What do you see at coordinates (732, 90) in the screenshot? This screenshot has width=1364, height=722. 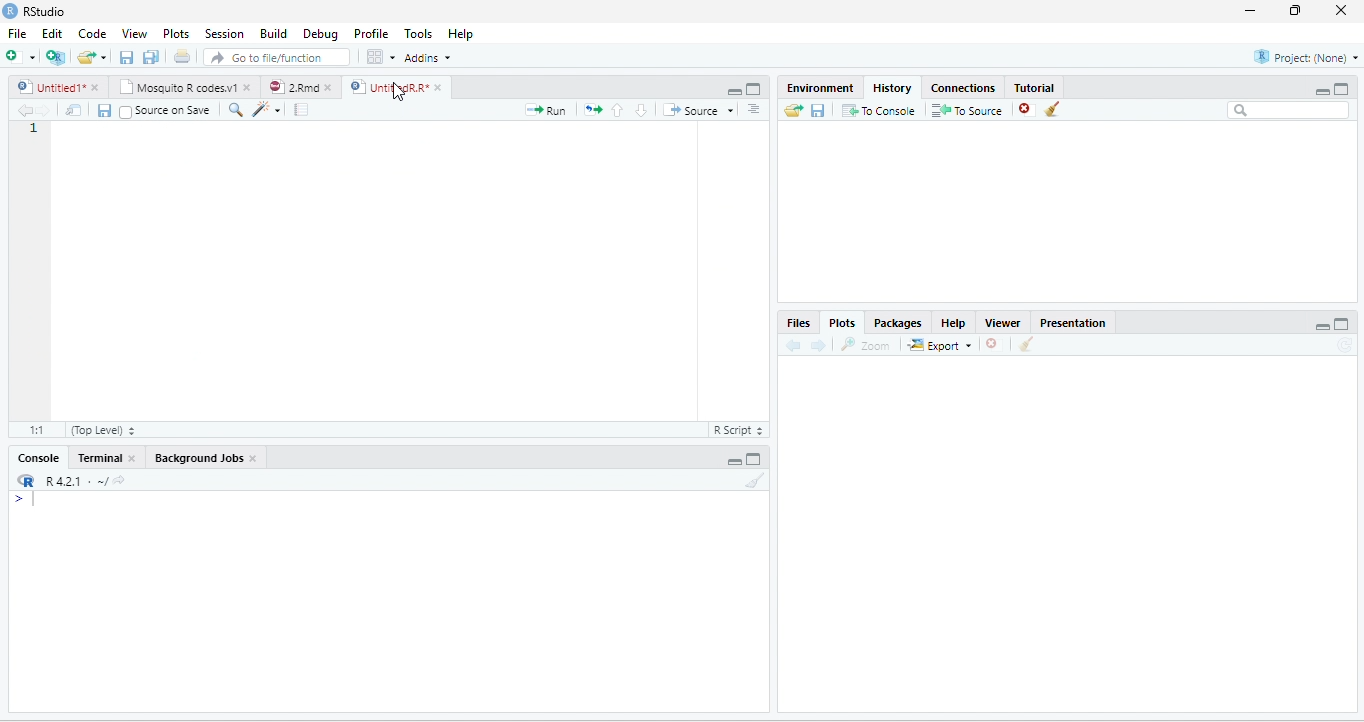 I see `Minimize` at bounding box center [732, 90].